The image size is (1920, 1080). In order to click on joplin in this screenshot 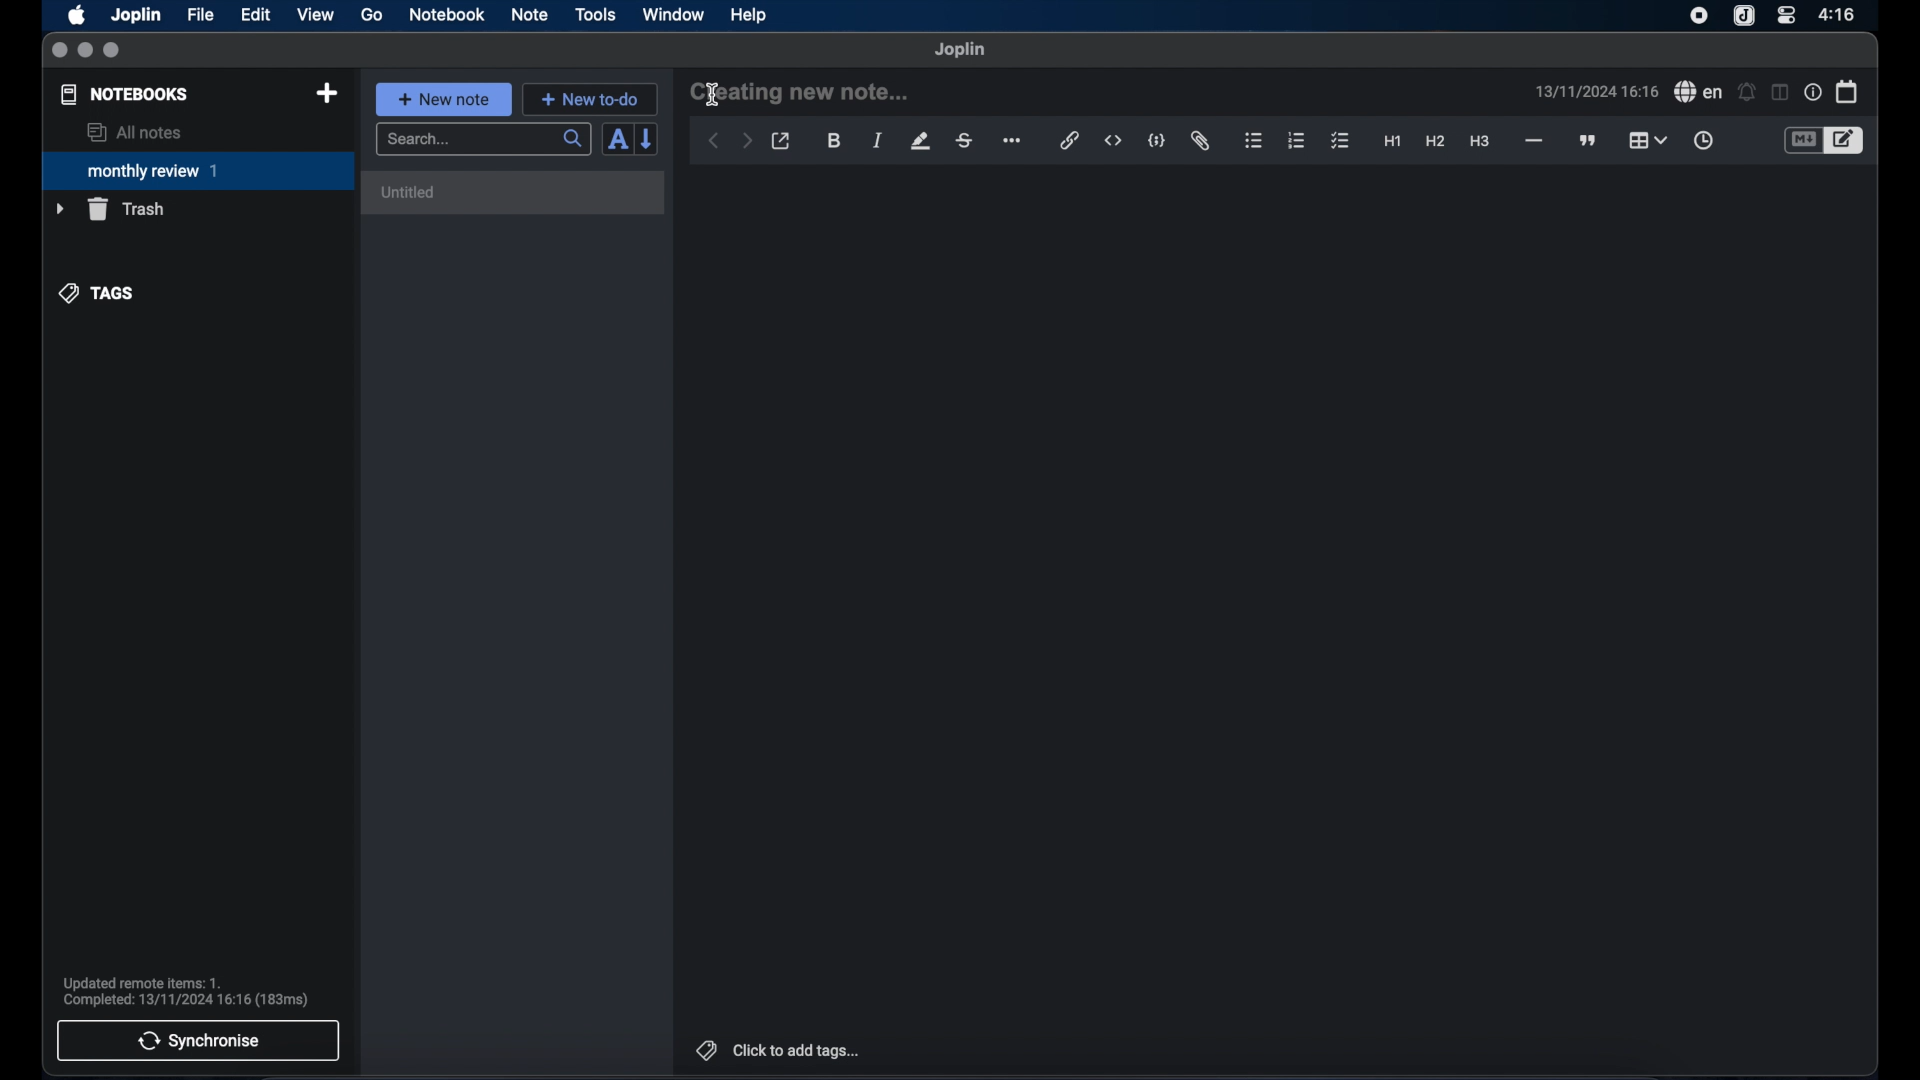, I will do `click(960, 49)`.